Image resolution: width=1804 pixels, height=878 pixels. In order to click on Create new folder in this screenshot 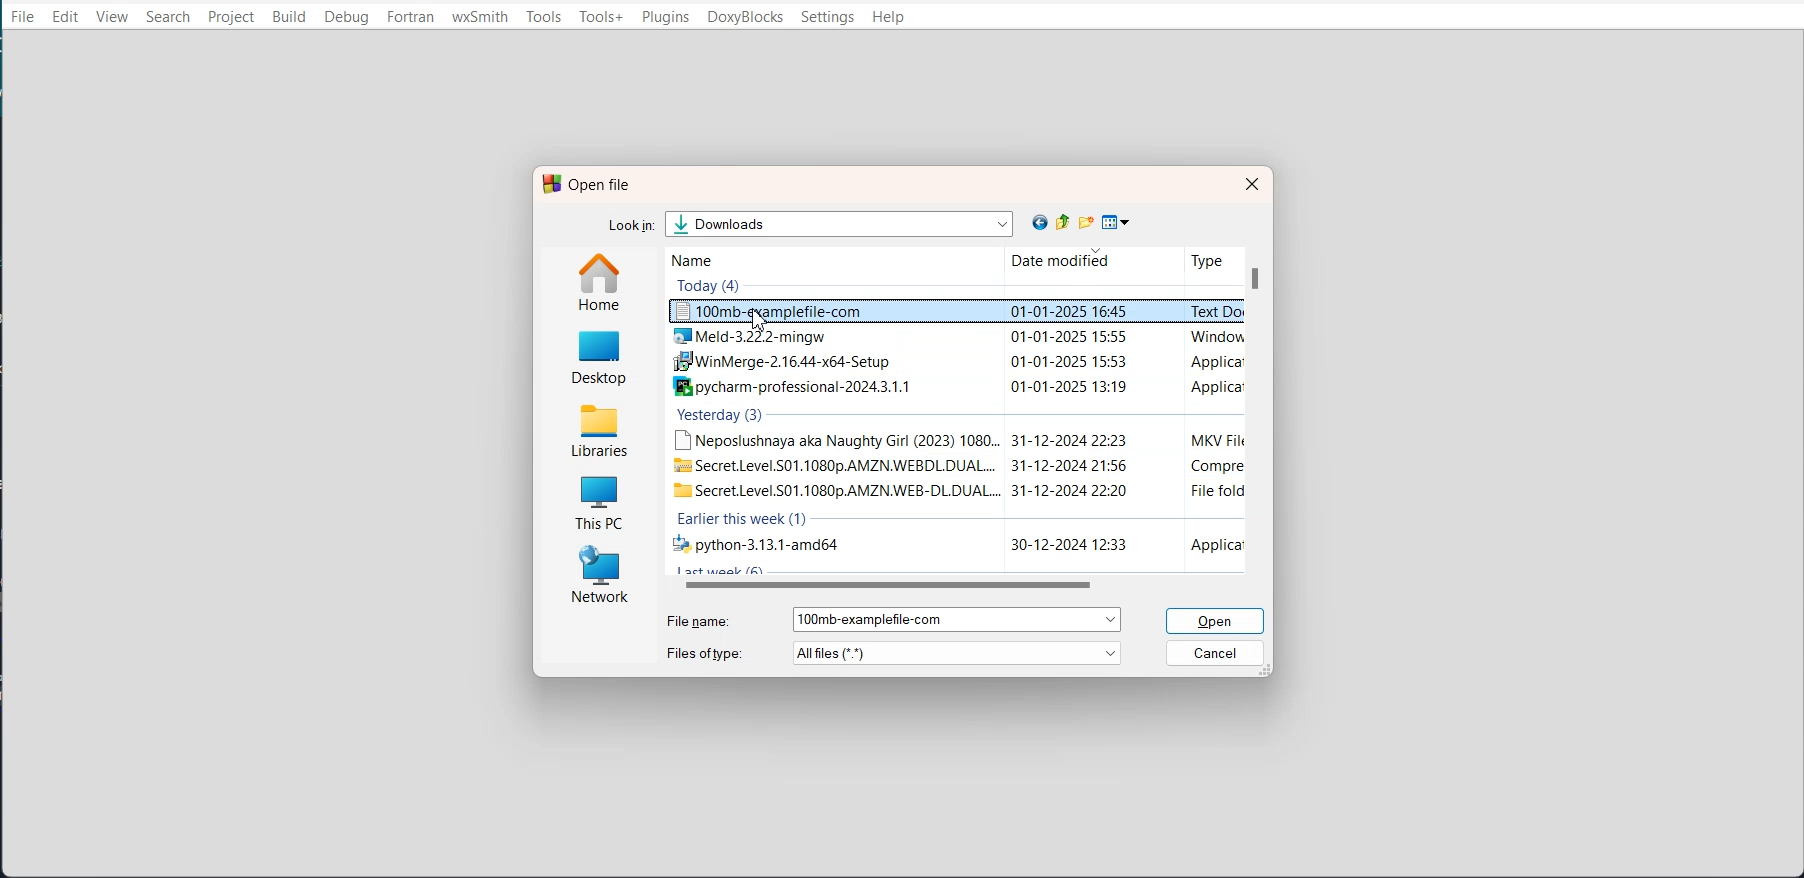, I will do `click(1089, 222)`.